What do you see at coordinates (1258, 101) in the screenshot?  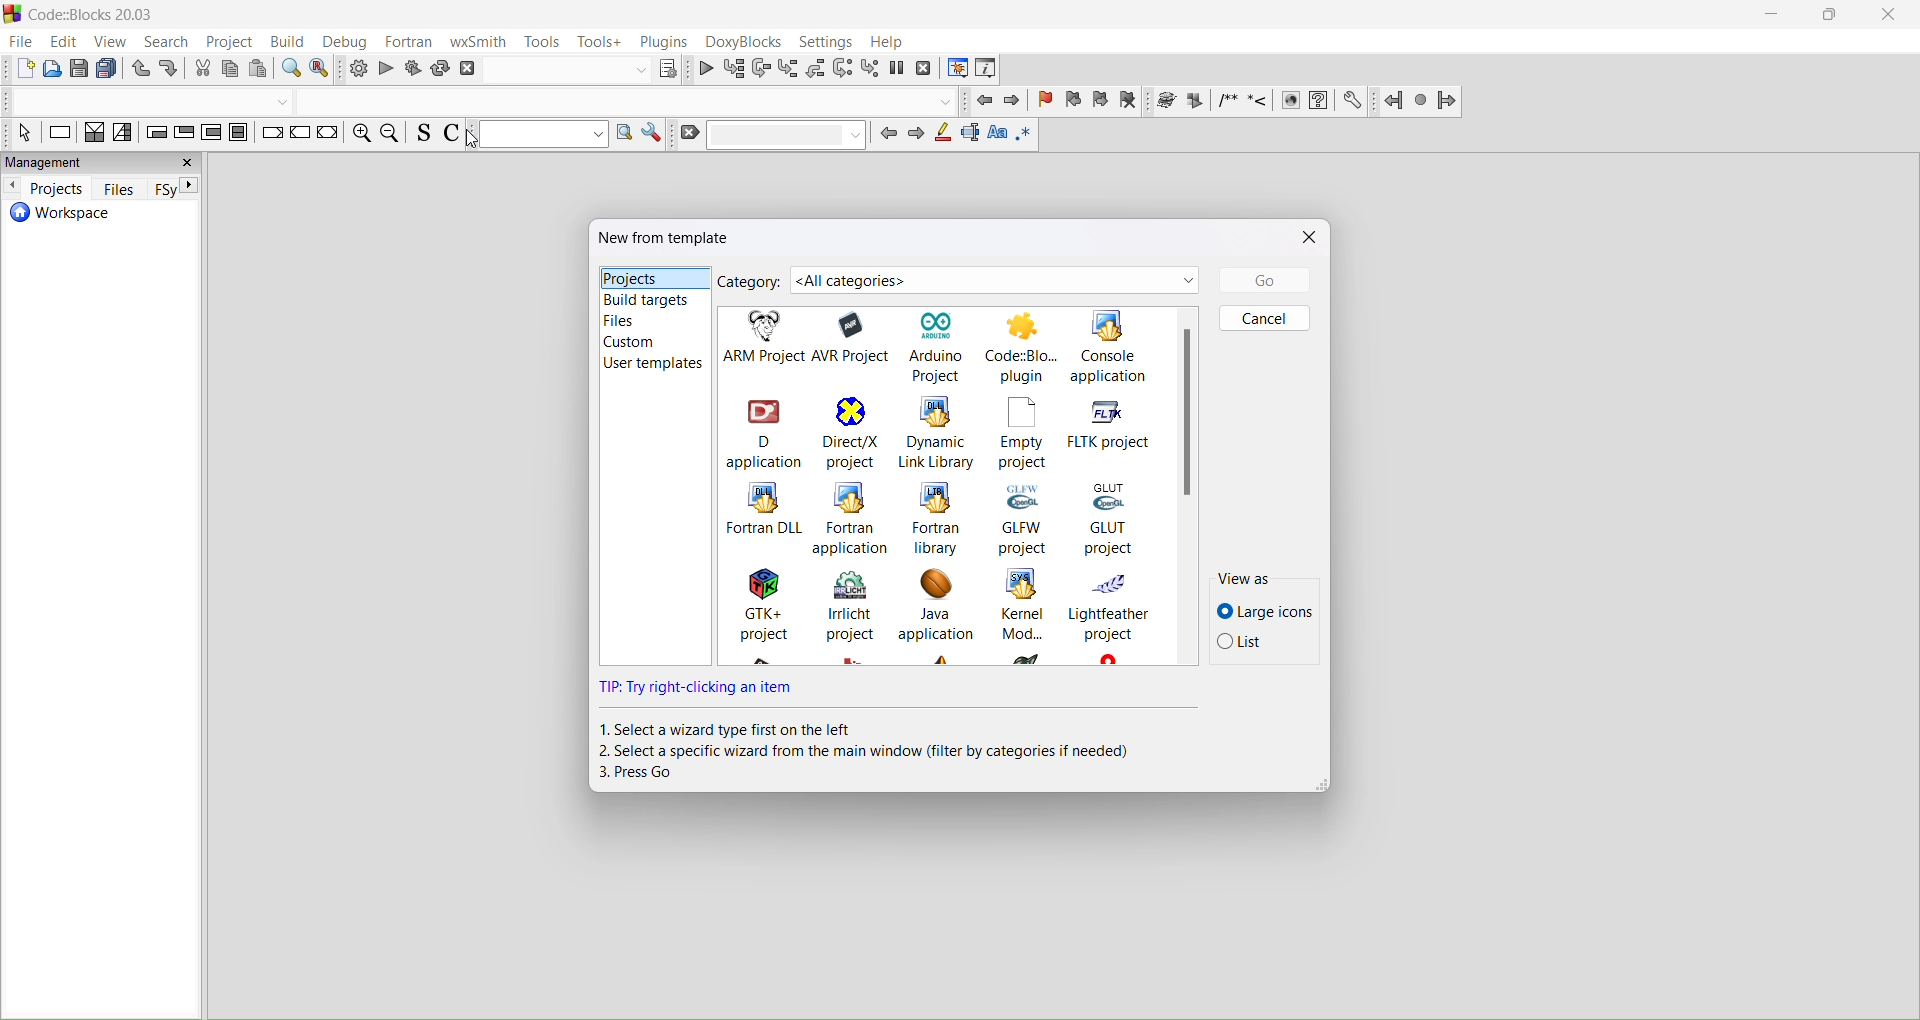 I see `Insert line` at bounding box center [1258, 101].